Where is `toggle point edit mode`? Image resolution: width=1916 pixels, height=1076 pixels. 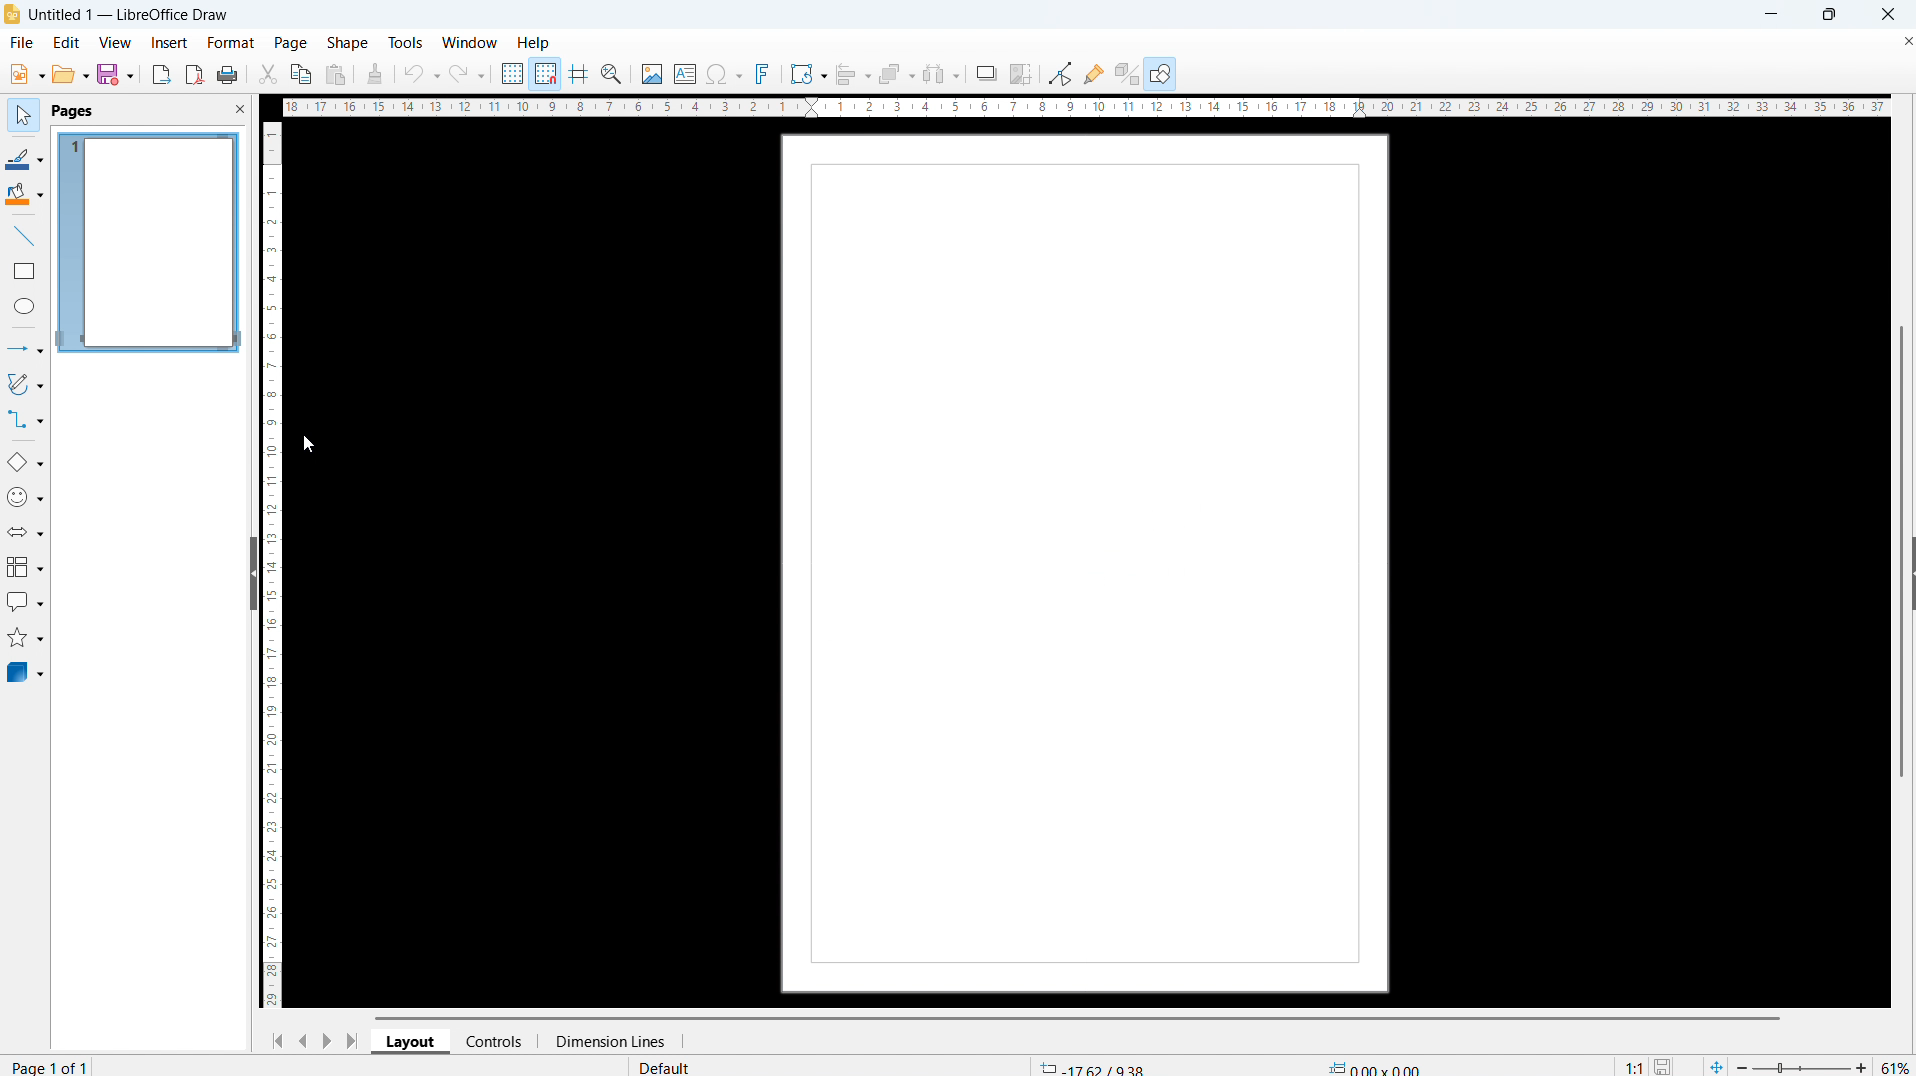
toggle point edit mode is located at coordinates (1060, 73).